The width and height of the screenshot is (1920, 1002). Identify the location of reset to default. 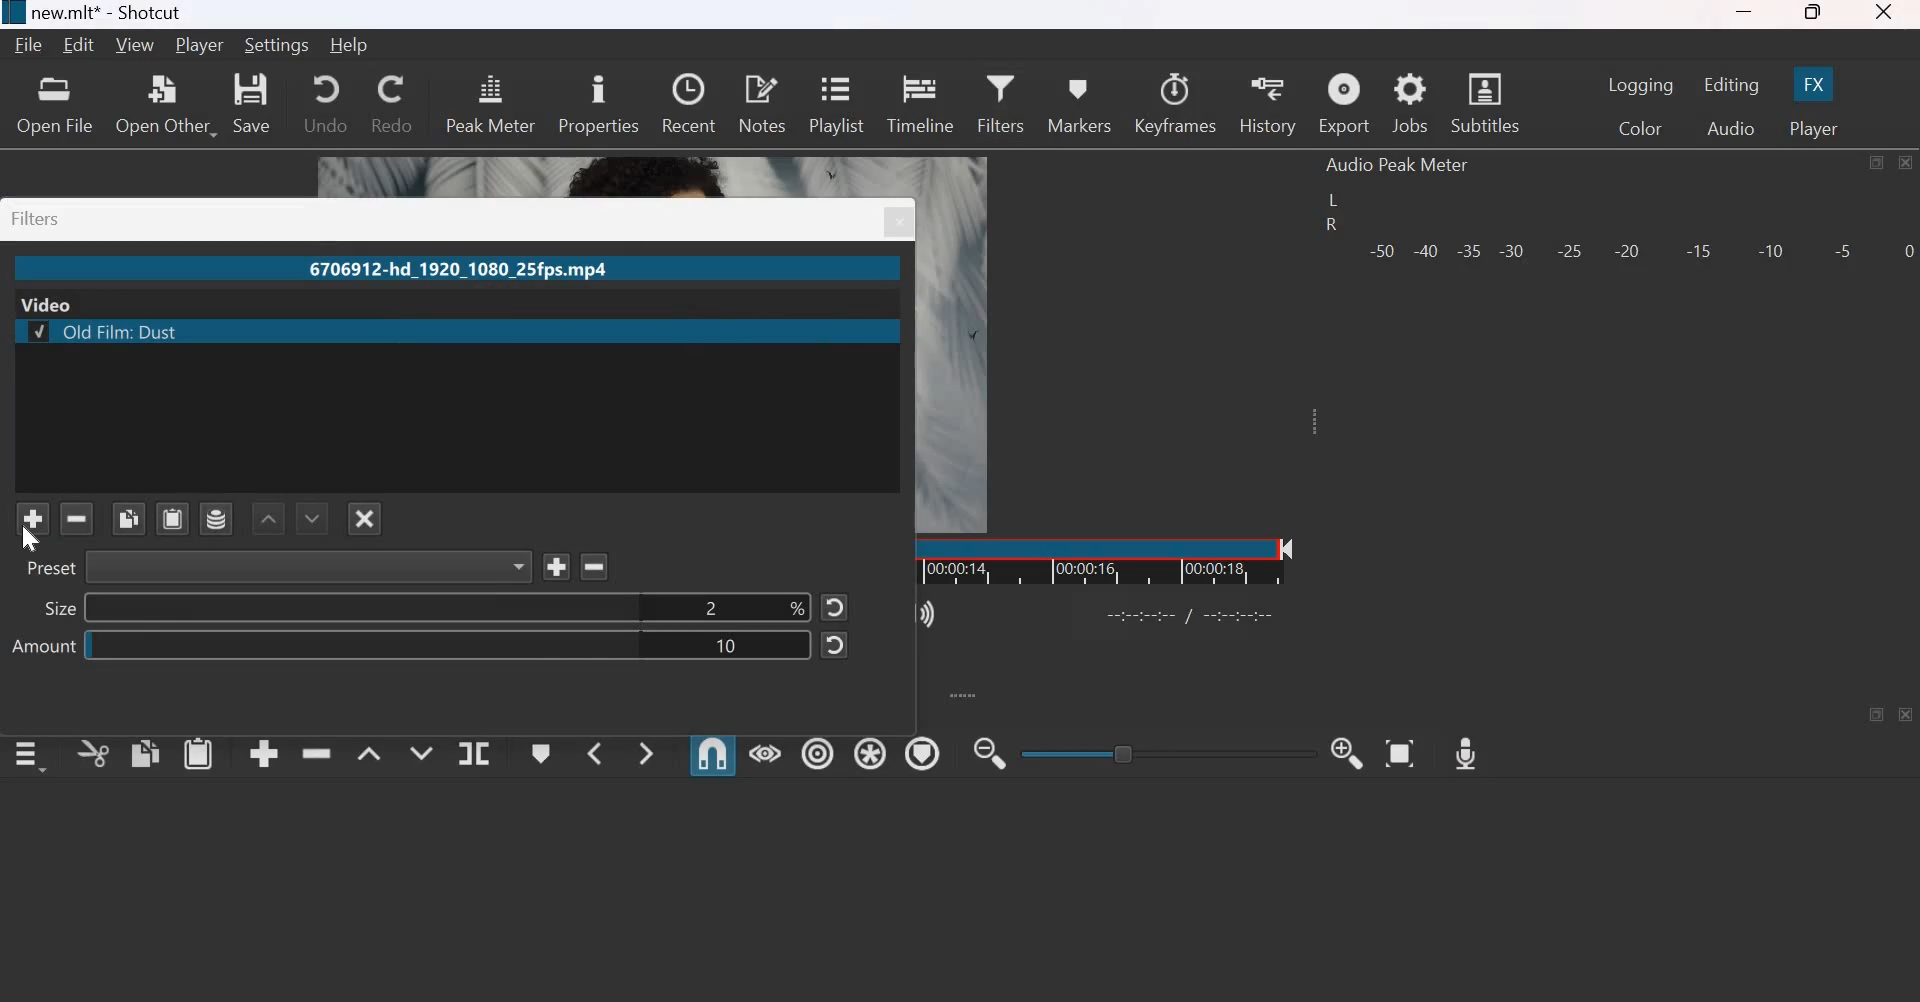
(835, 606).